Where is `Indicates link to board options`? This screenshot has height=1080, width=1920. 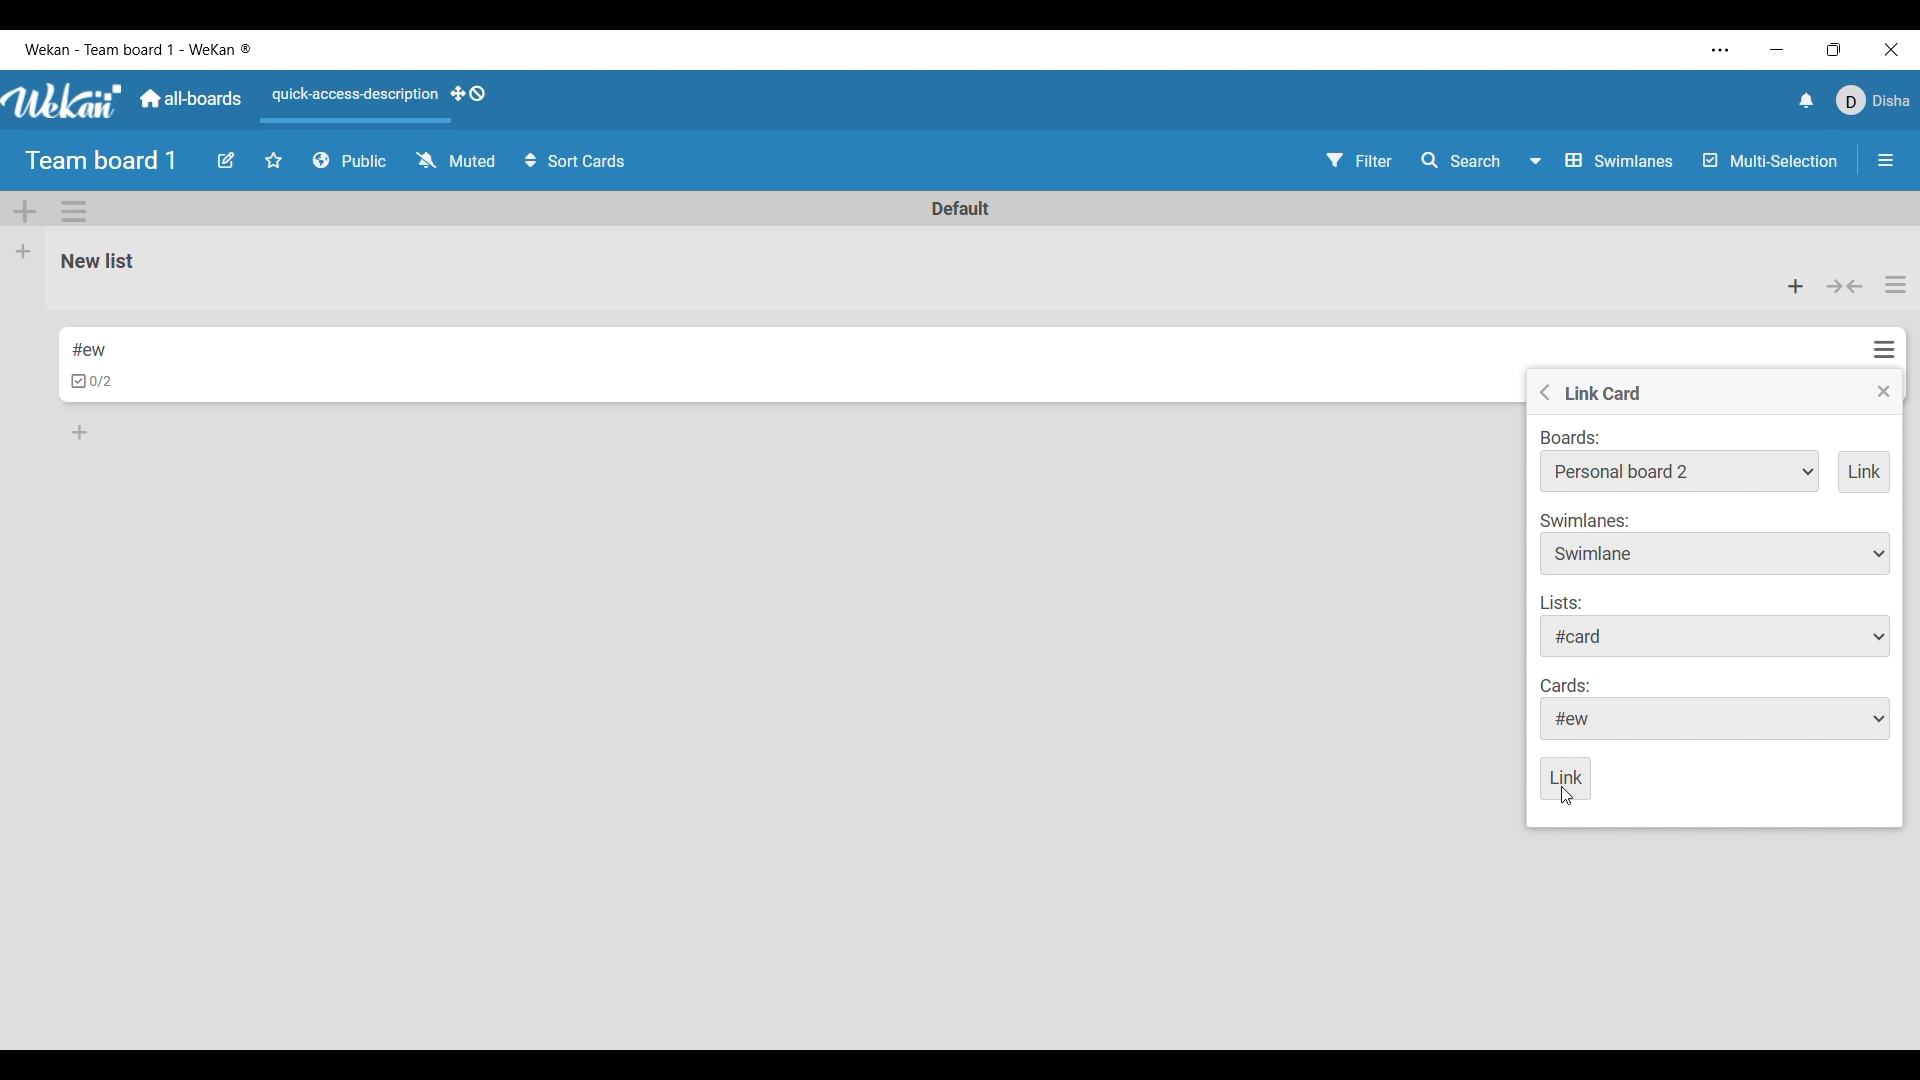
Indicates link to board options is located at coordinates (1570, 438).